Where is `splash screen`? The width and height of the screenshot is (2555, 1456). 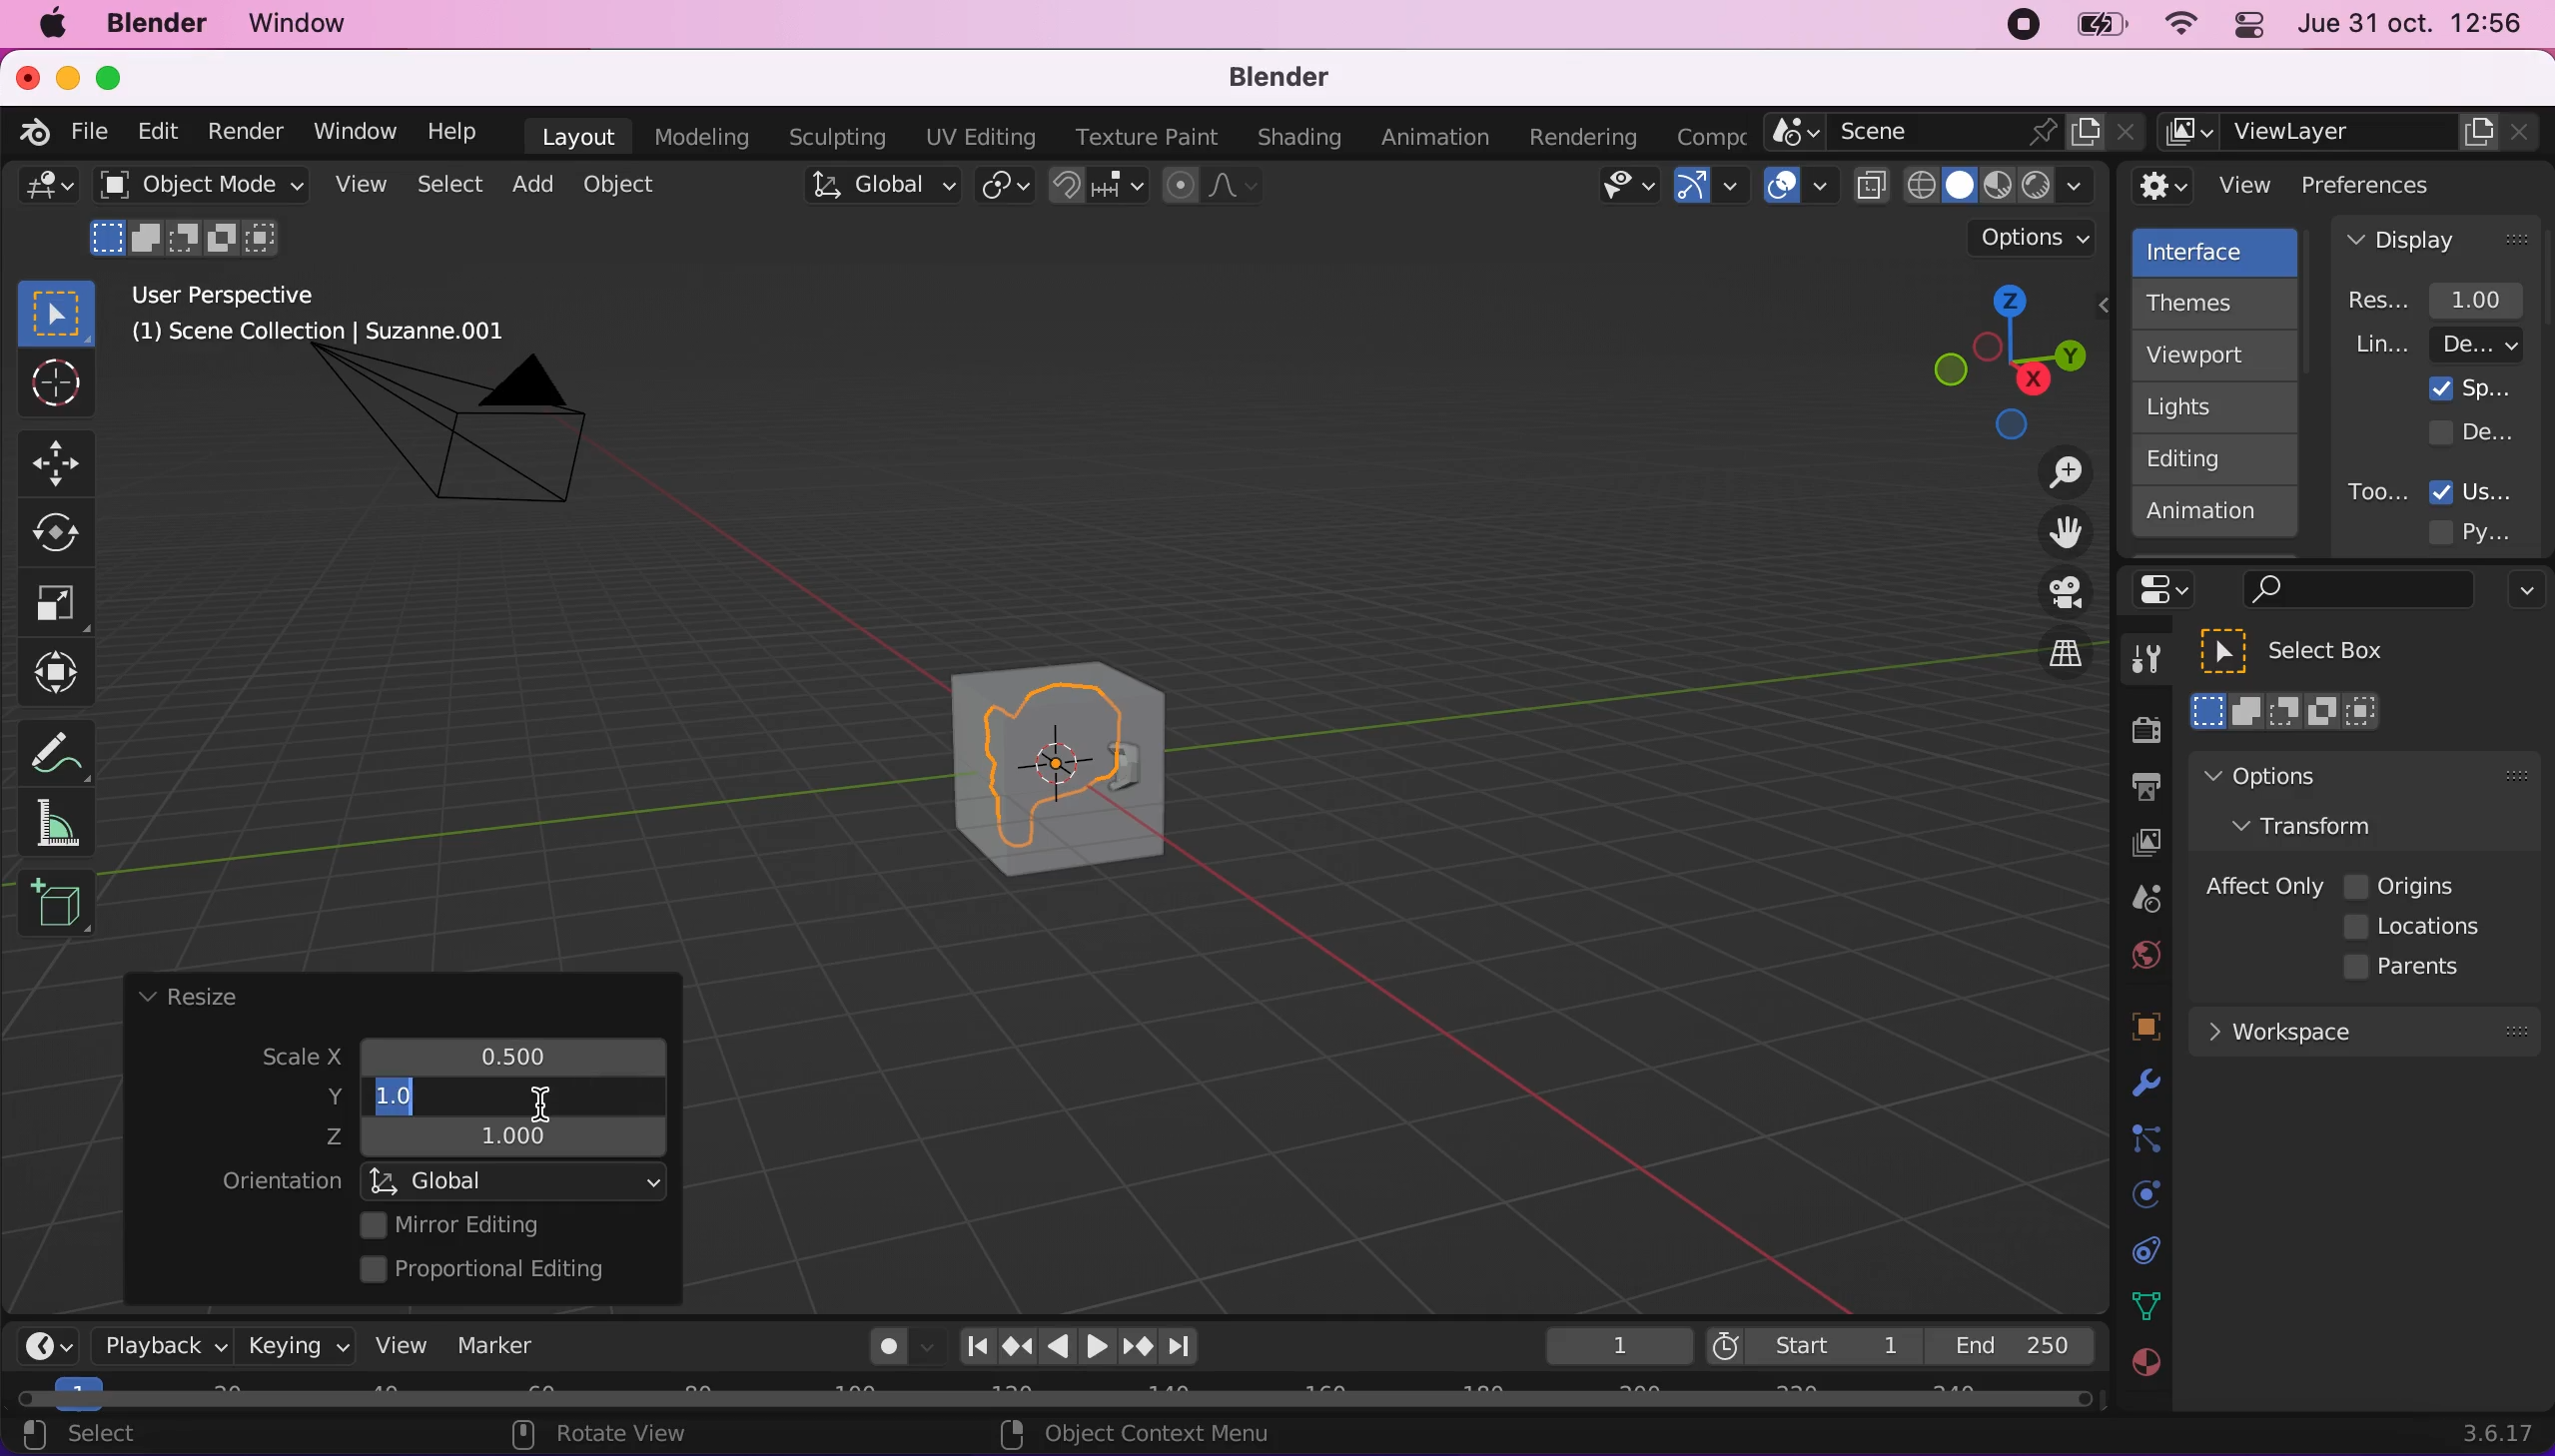 splash screen is located at coordinates (2471, 388).